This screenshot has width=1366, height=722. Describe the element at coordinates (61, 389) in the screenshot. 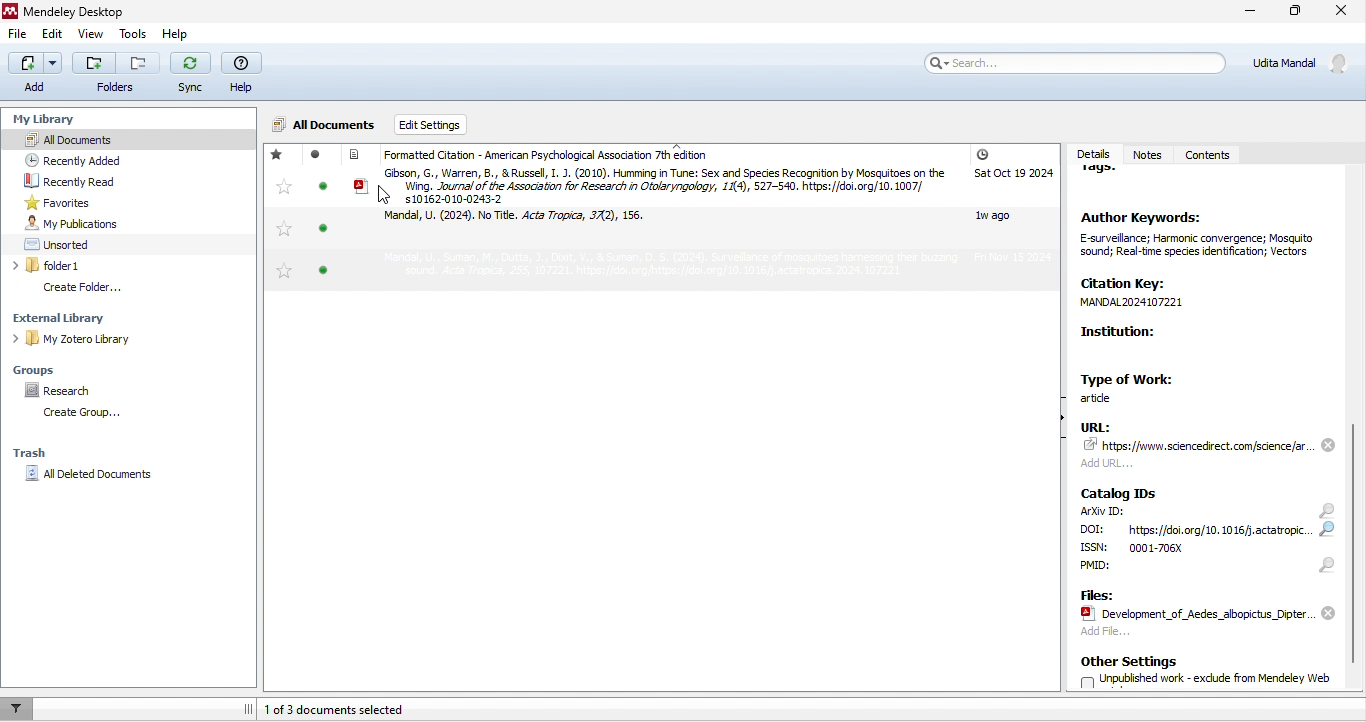

I see `research` at that location.